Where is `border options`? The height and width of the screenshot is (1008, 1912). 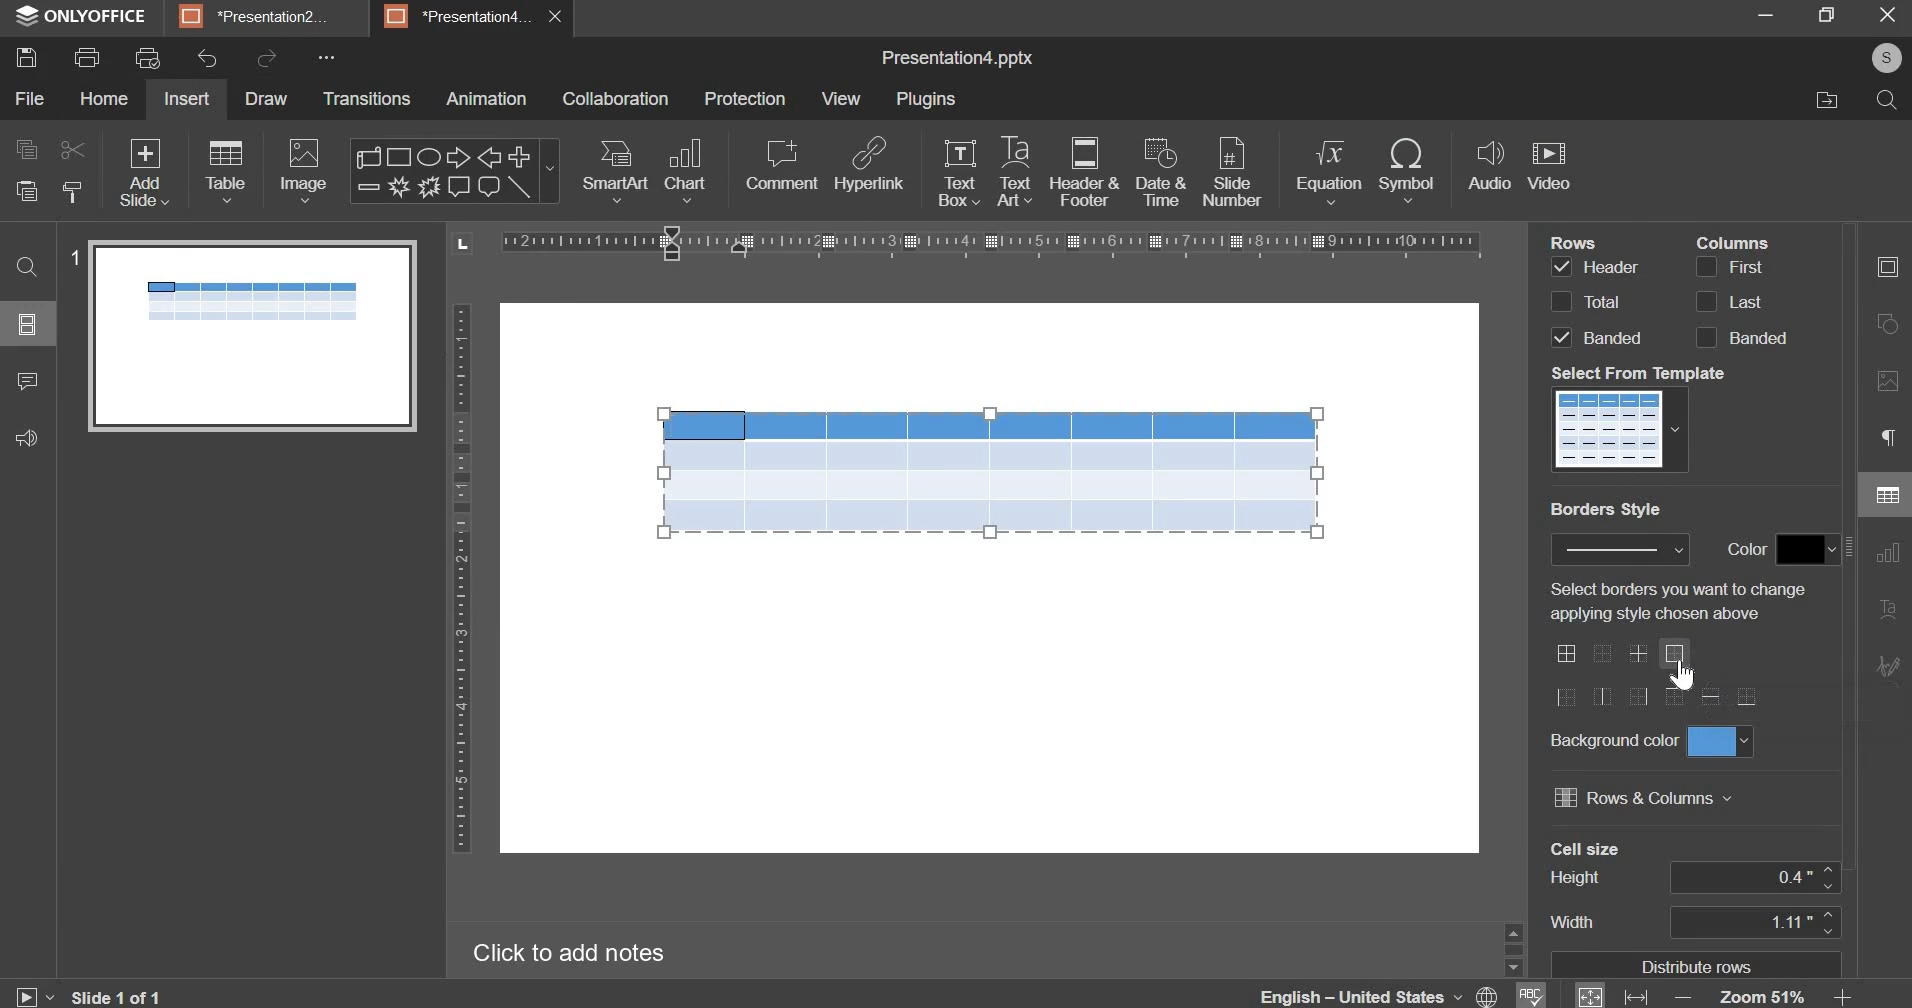
border options is located at coordinates (1676, 649).